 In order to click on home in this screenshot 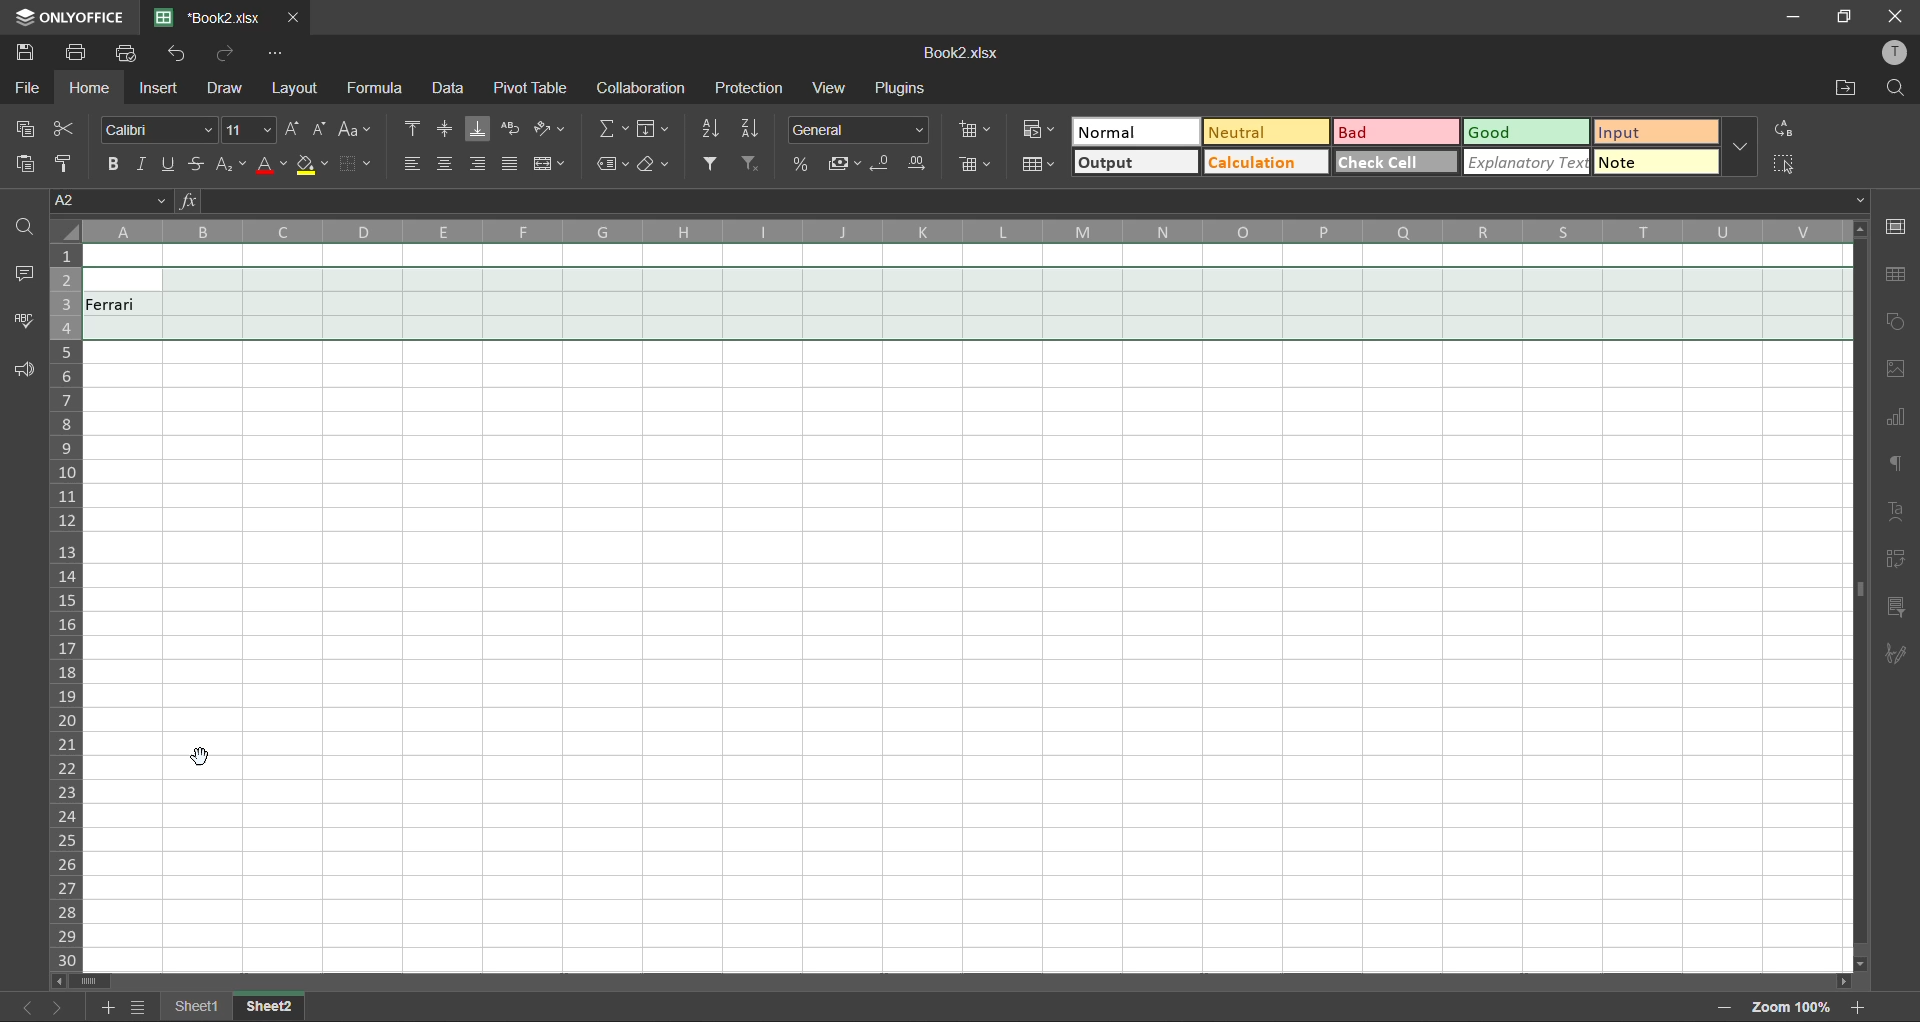, I will do `click(92, 88)`.